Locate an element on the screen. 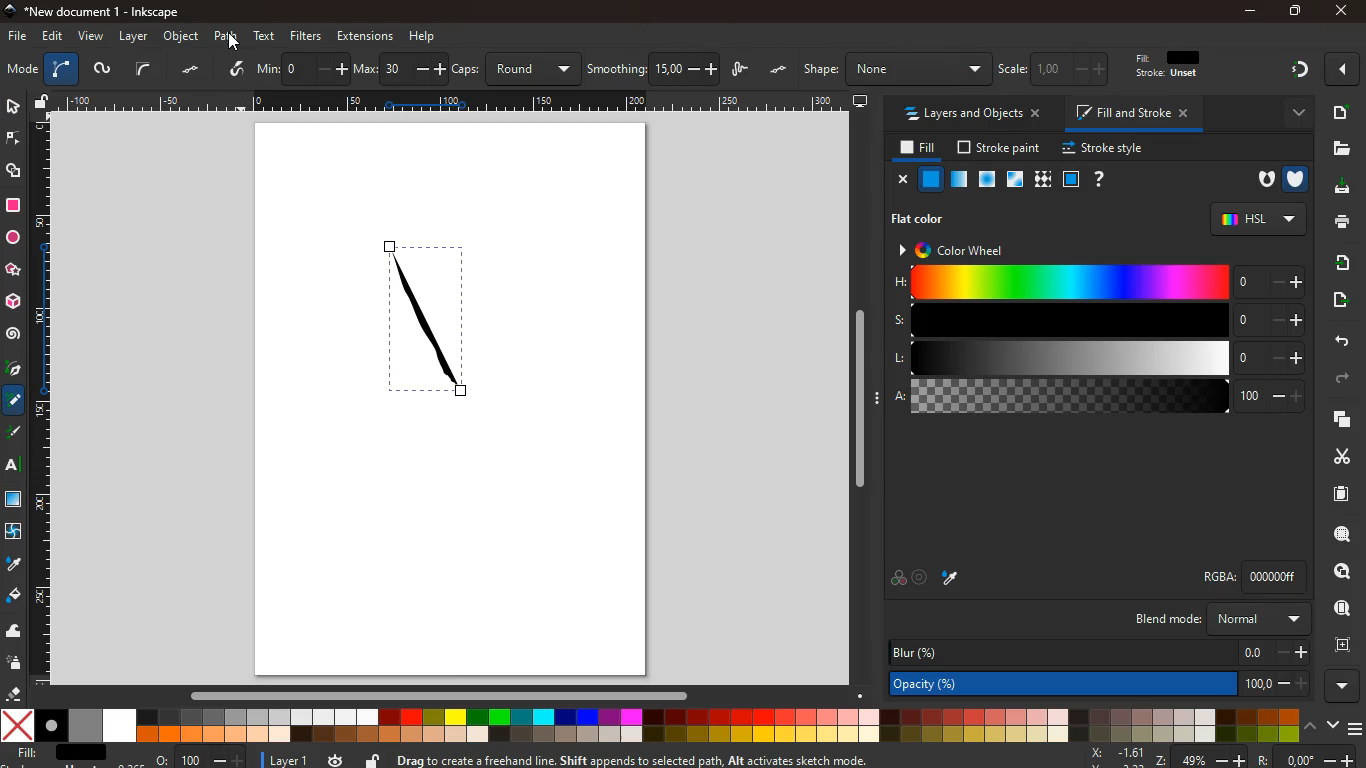 This screenshot has height=768, width=1366. aim is located at coordinates (921, 579).